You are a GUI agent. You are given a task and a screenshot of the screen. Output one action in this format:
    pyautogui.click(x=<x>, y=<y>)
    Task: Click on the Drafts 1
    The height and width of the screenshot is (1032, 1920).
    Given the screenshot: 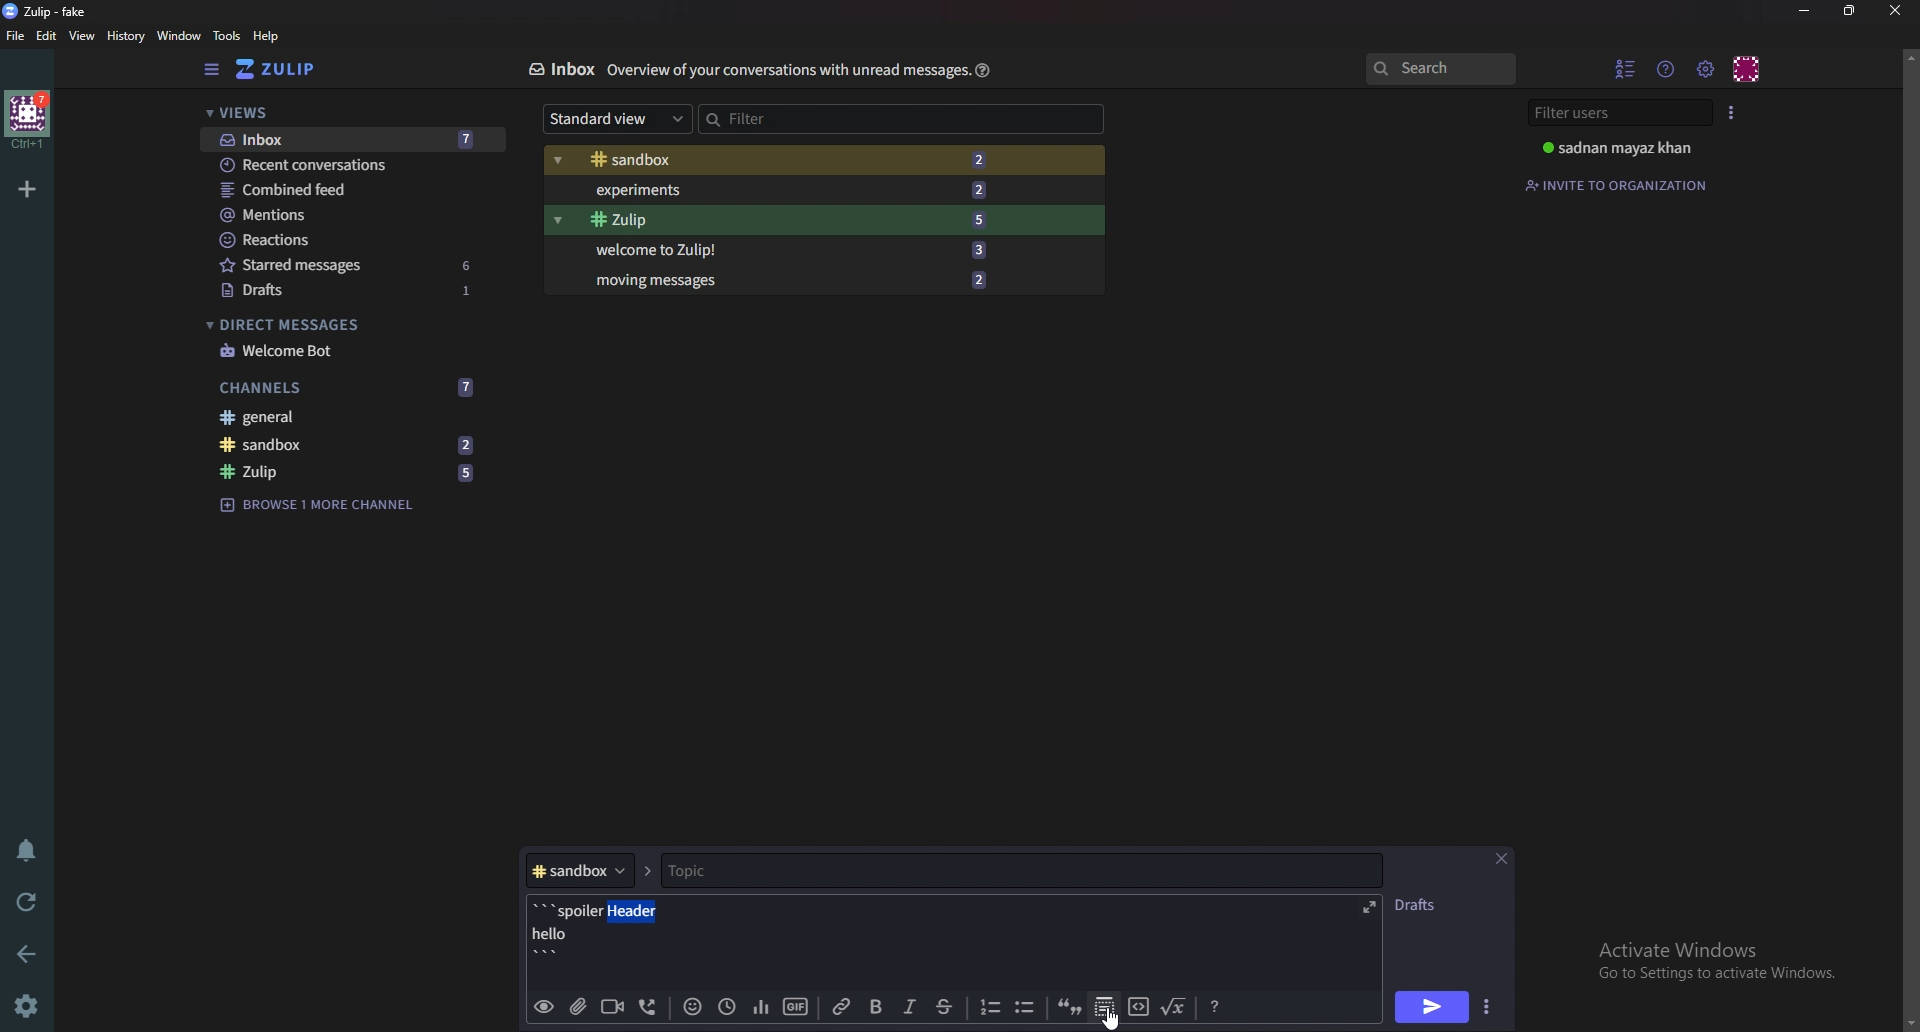 What is the action you would take?
    pyautogui.click(x=347, y=291)
    